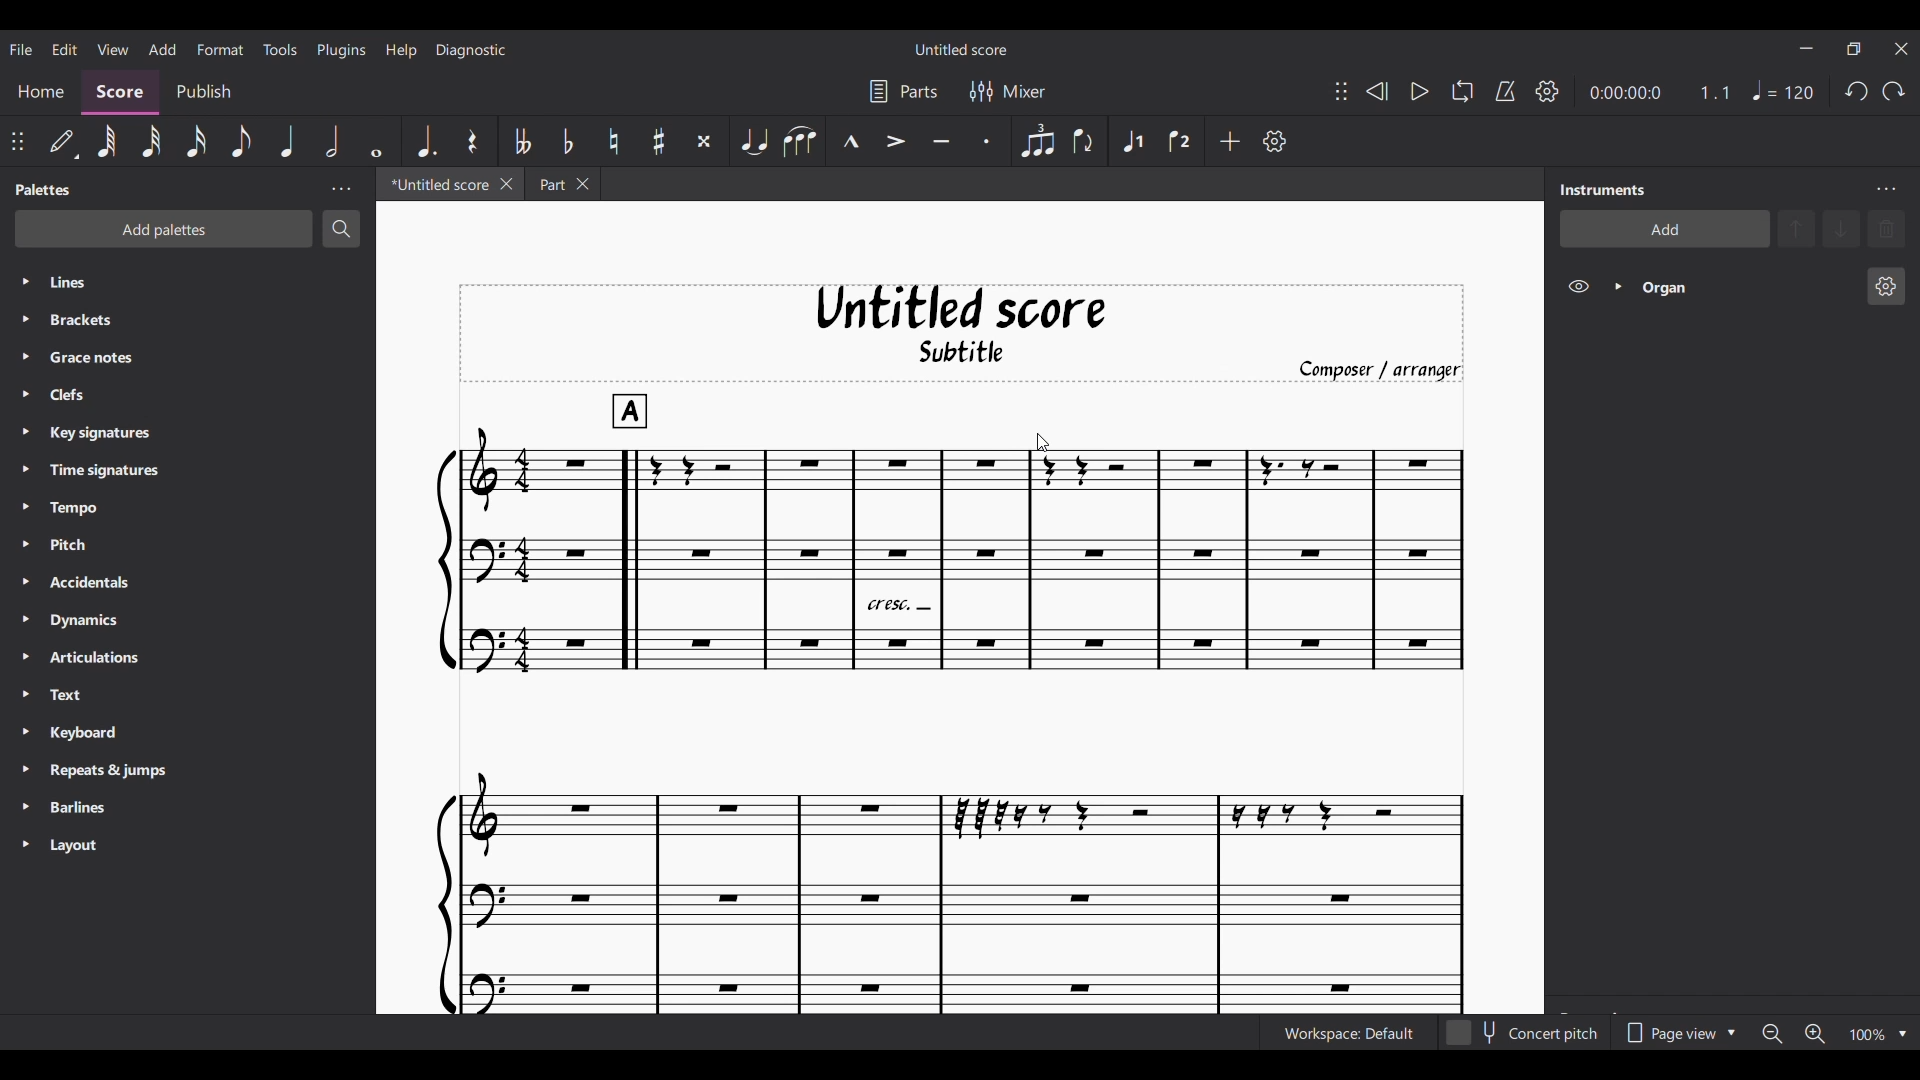  Describe the element at coordinates (962, 333) in the screenshot. I see `Score title, sub-title, and composer name` at that location.